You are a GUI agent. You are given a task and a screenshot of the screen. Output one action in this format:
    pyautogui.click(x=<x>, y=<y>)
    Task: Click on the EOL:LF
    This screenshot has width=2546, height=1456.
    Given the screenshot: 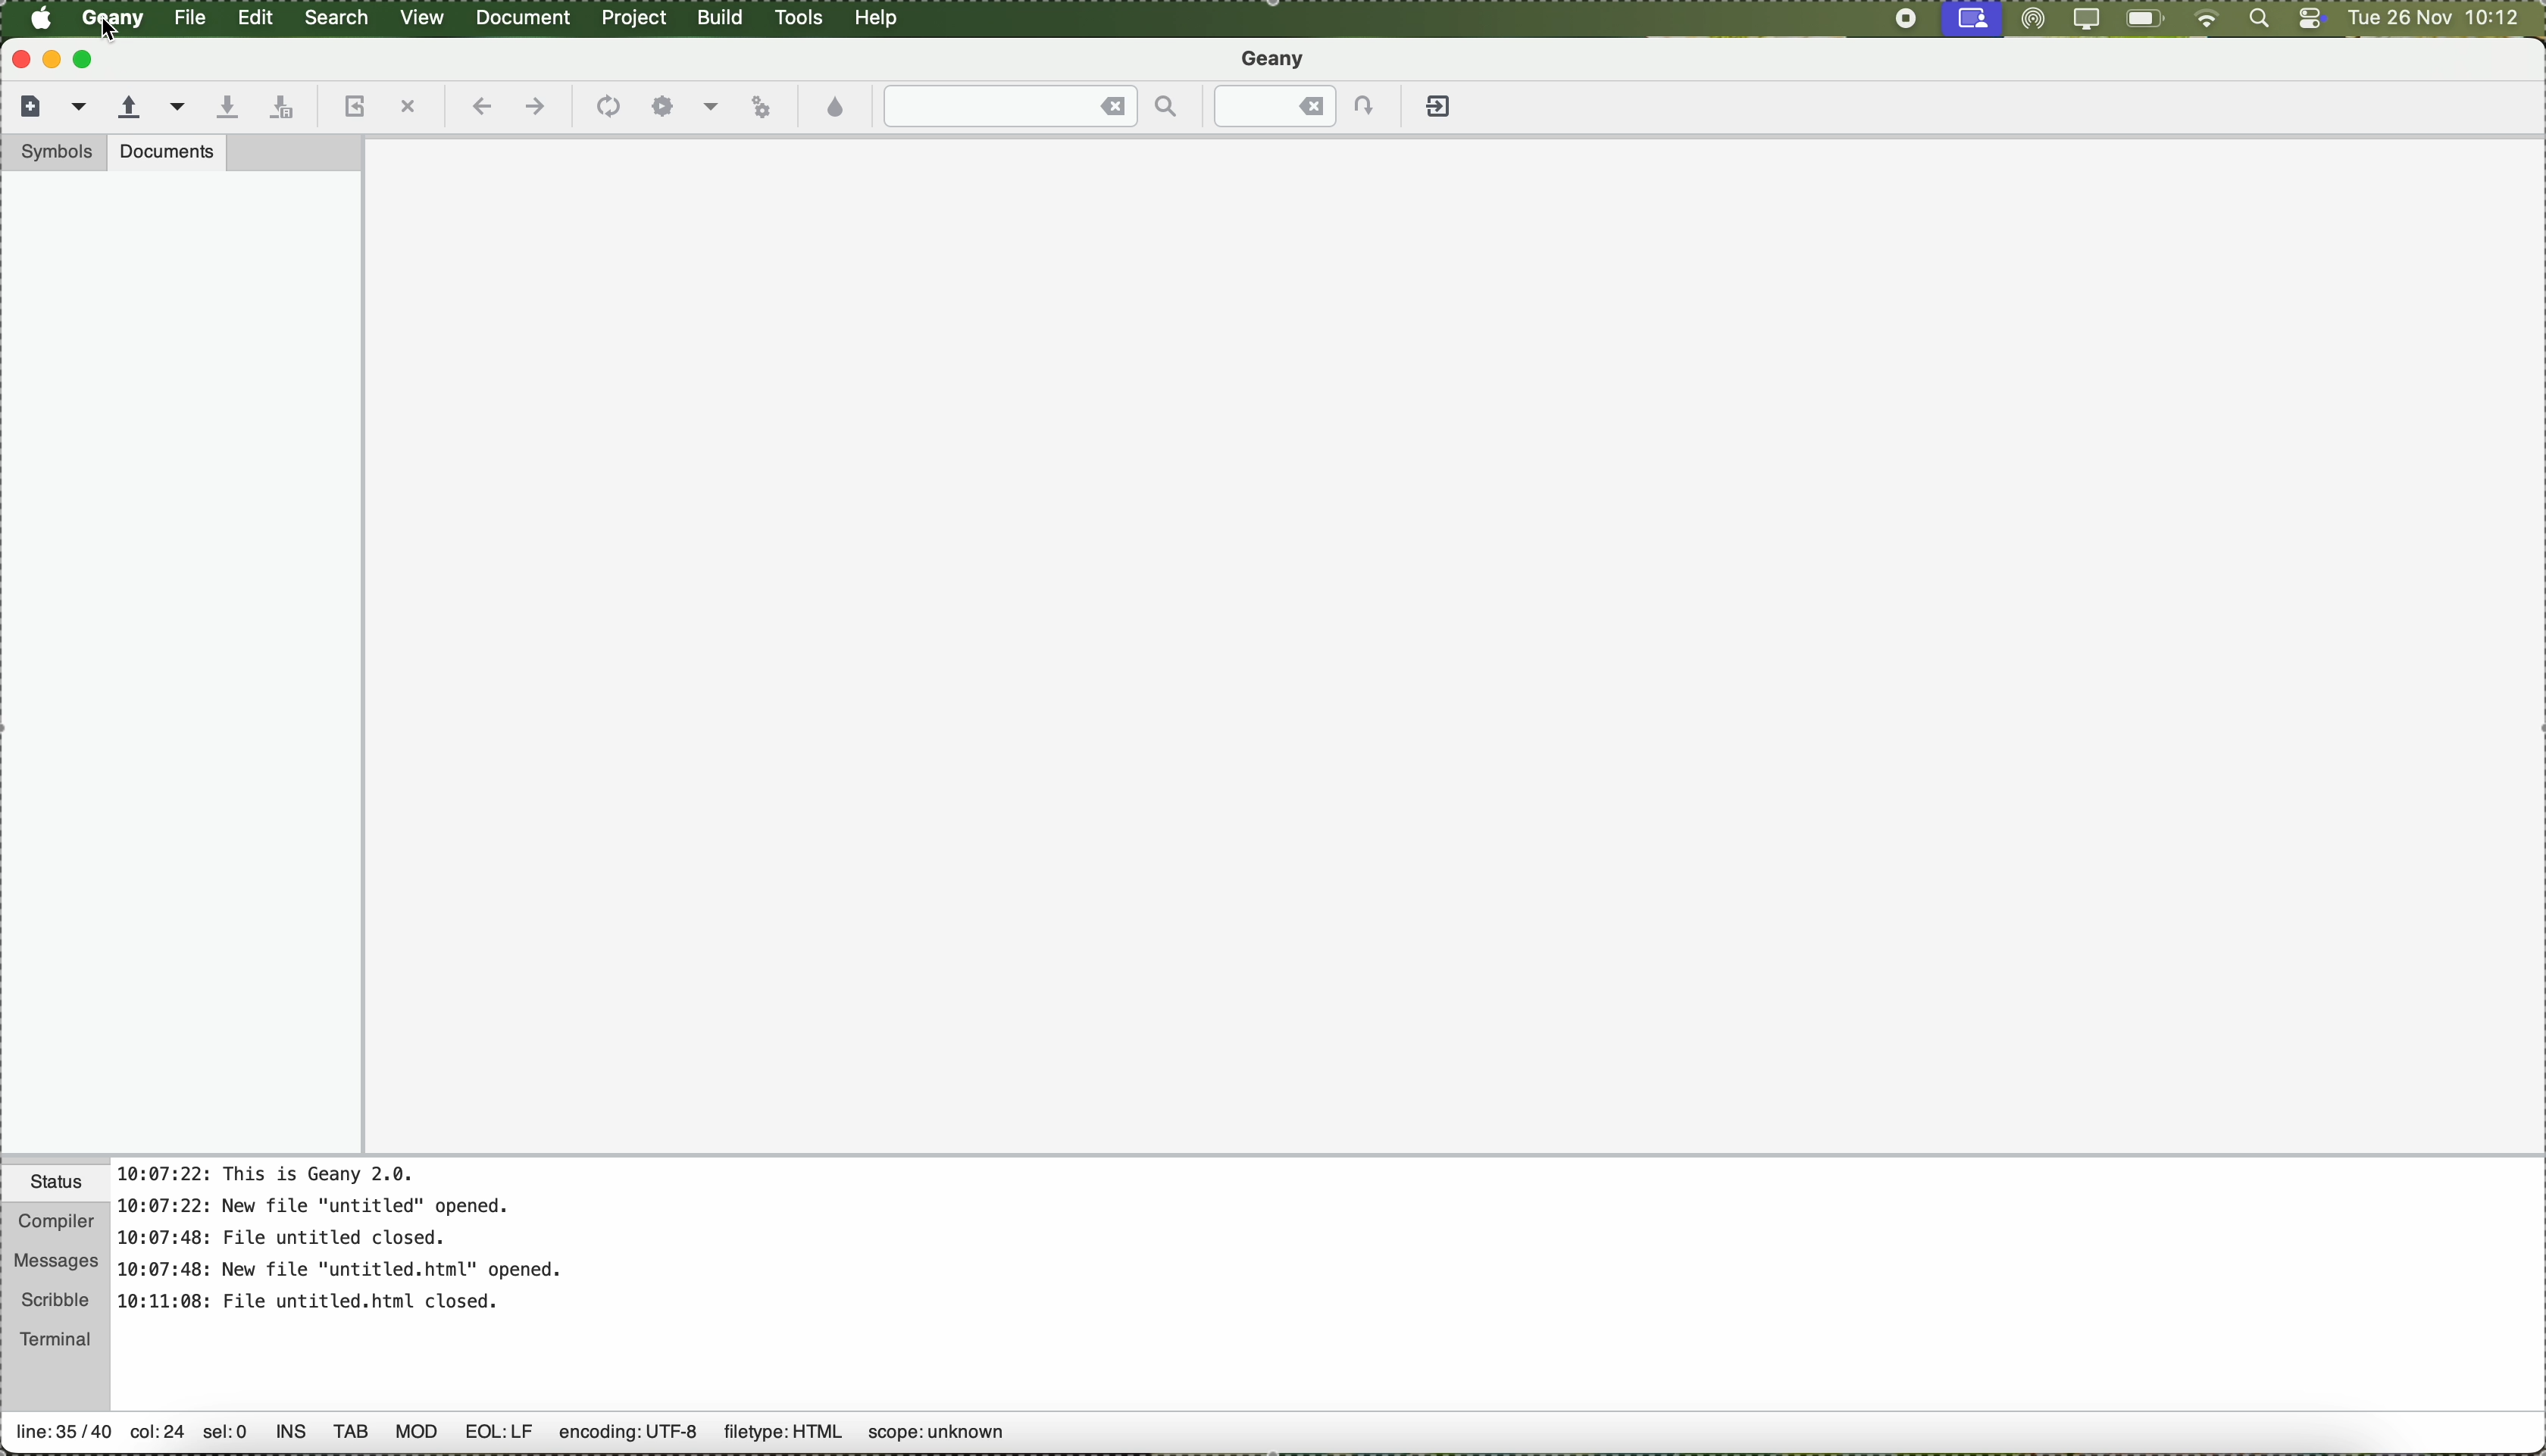 What is the action you would take?
    pyautogui.click(x=501, y=1438)
    